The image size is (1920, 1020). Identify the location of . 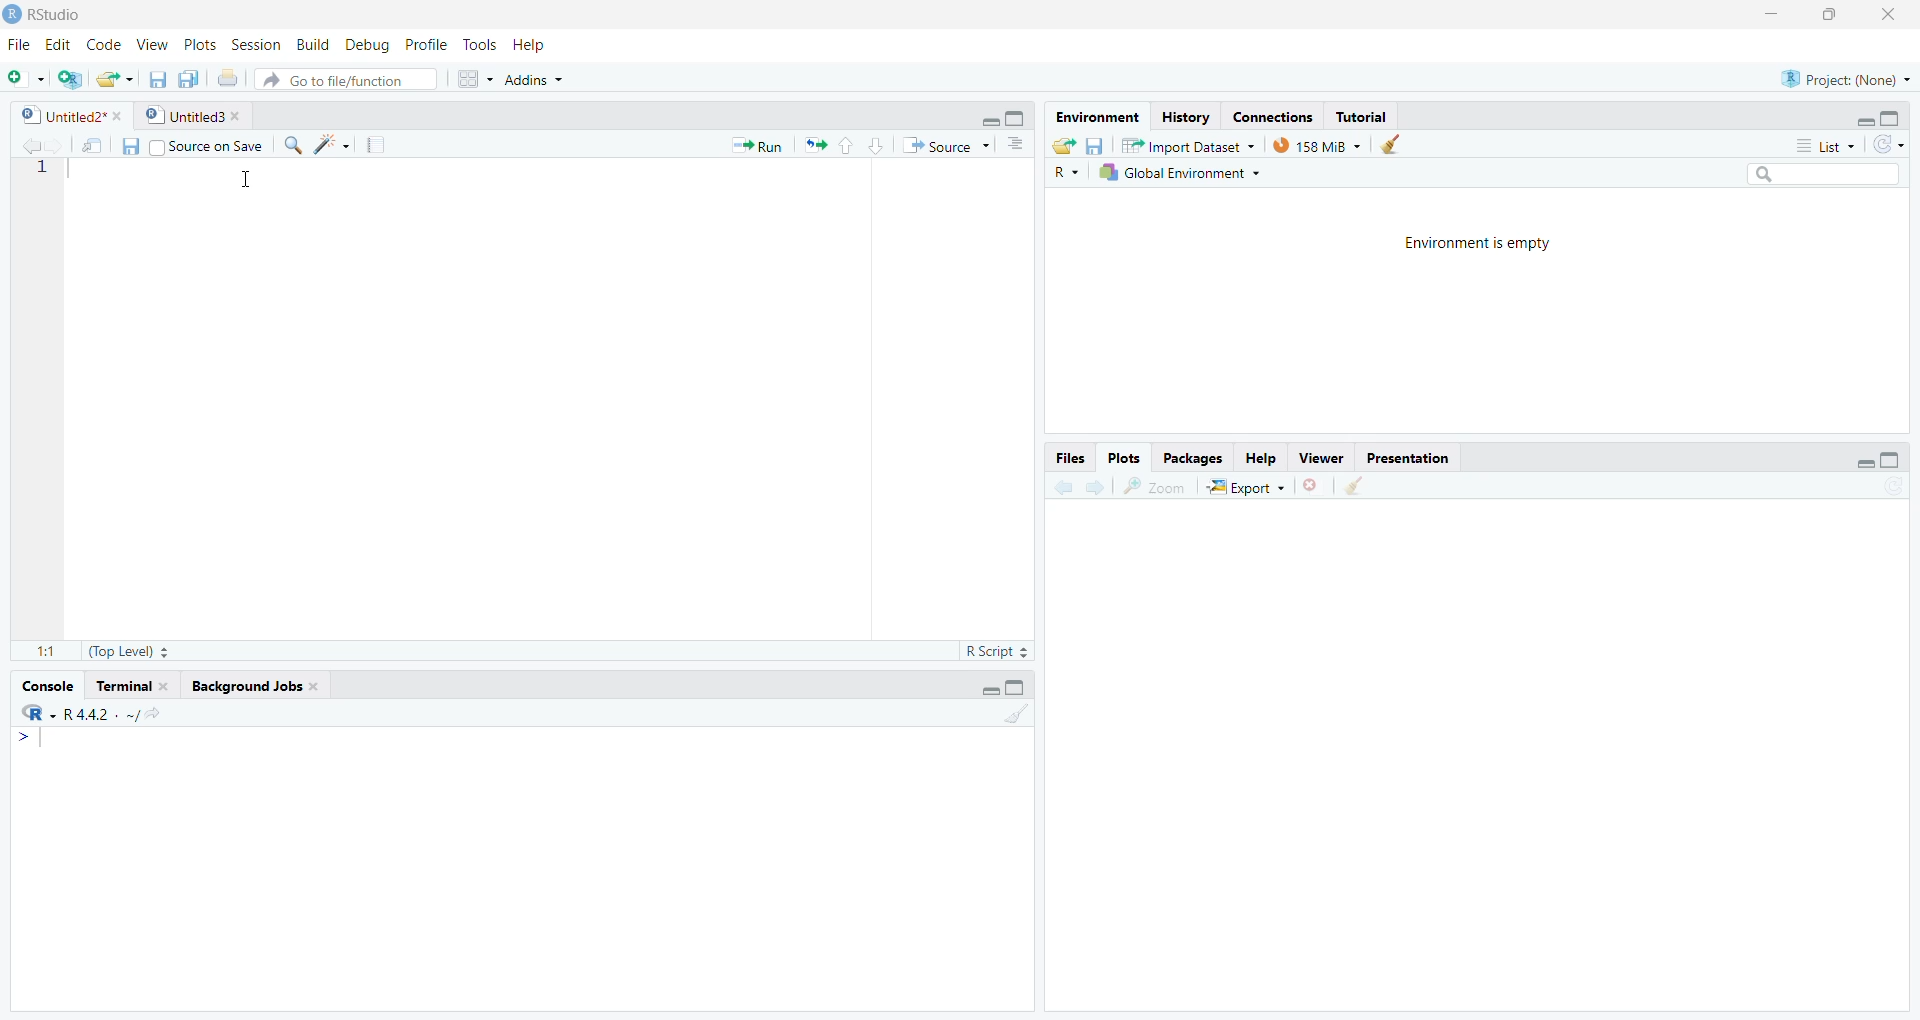
(127, 147).